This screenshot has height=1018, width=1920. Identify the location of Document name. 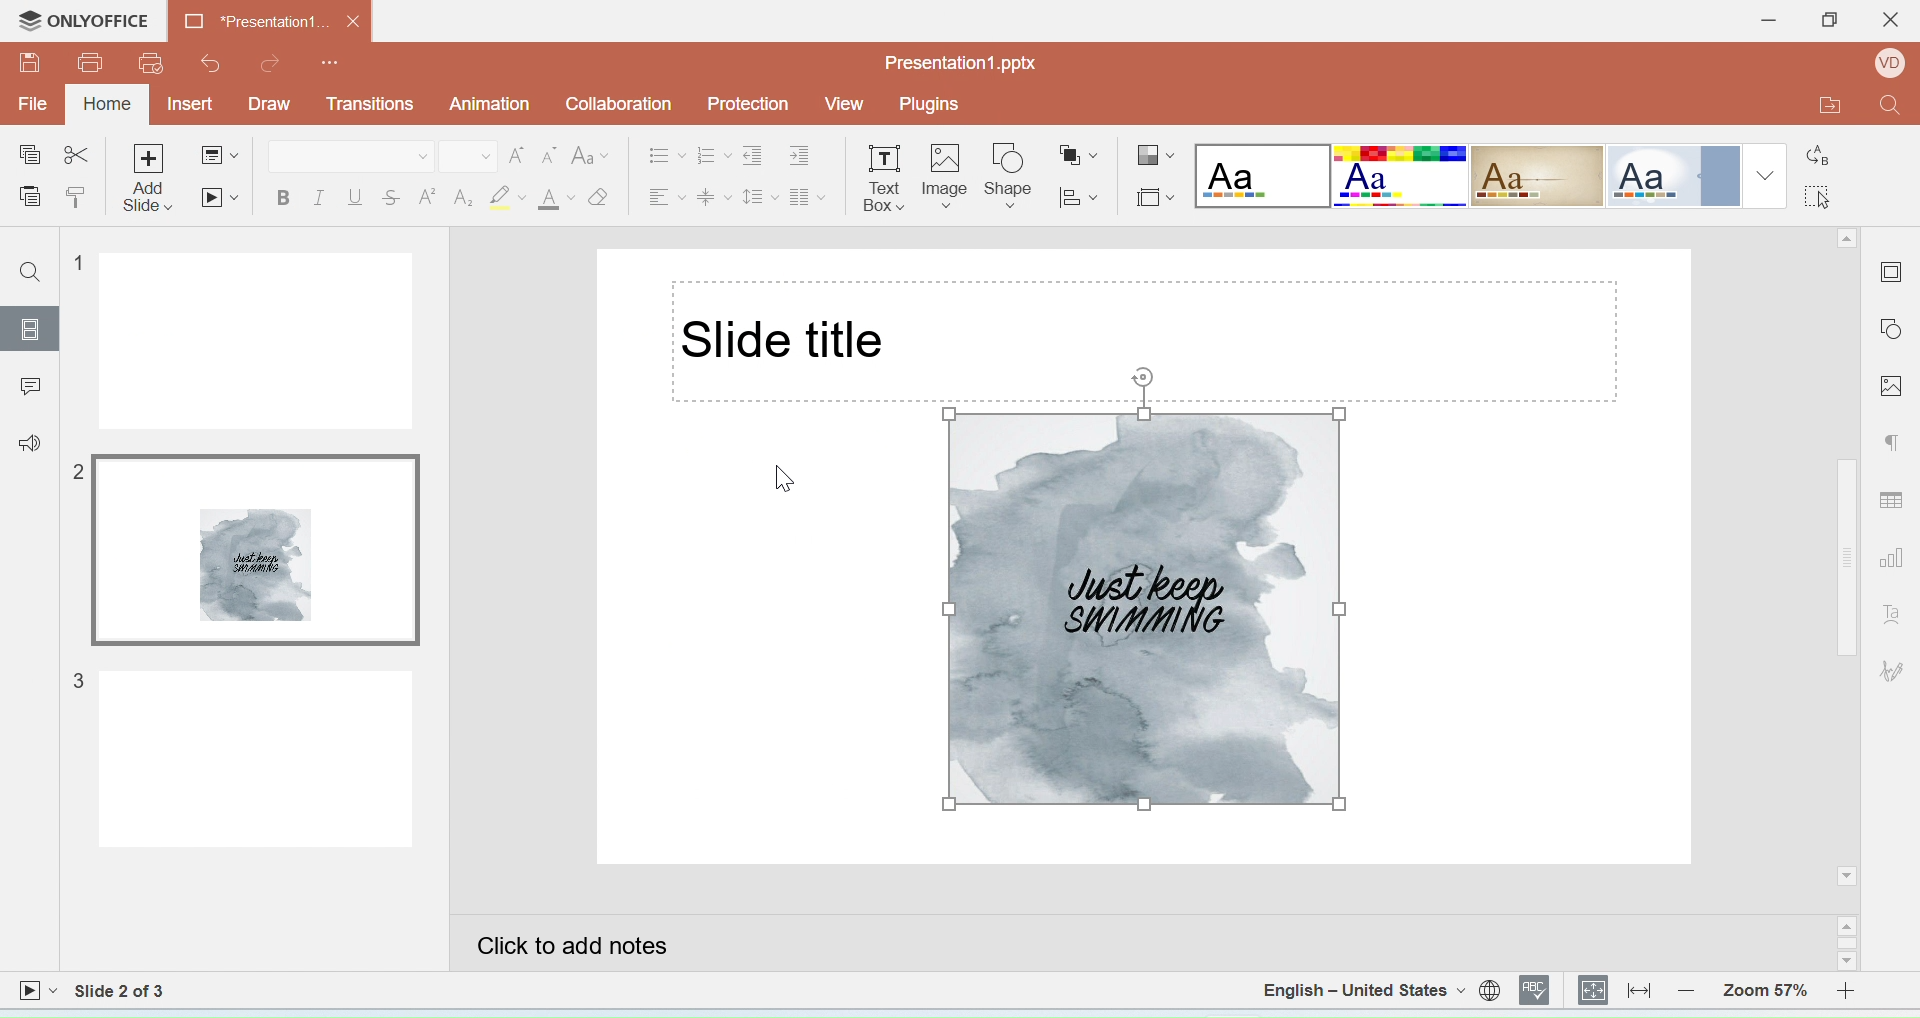
(271, 20).